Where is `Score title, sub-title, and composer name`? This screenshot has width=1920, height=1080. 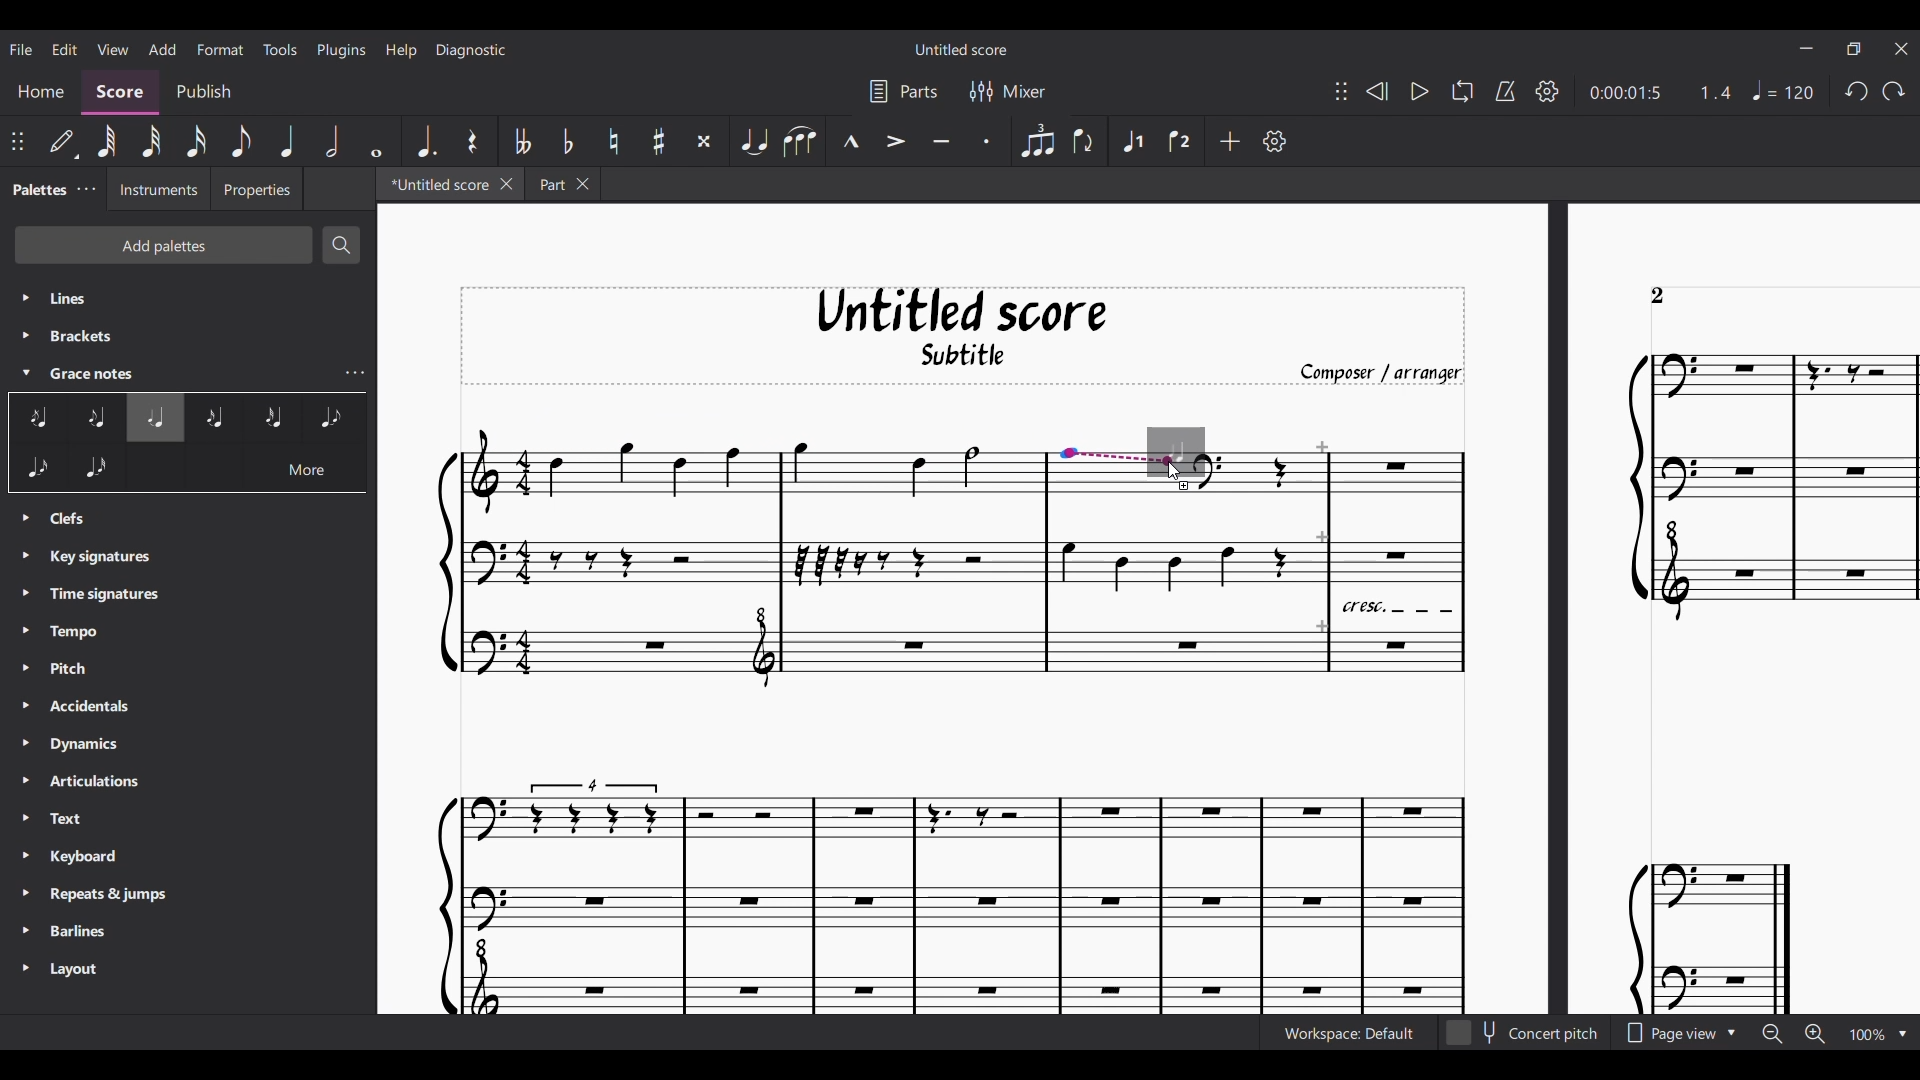 Score title, sub-title, and composer name is located at coordinates (963, 336).